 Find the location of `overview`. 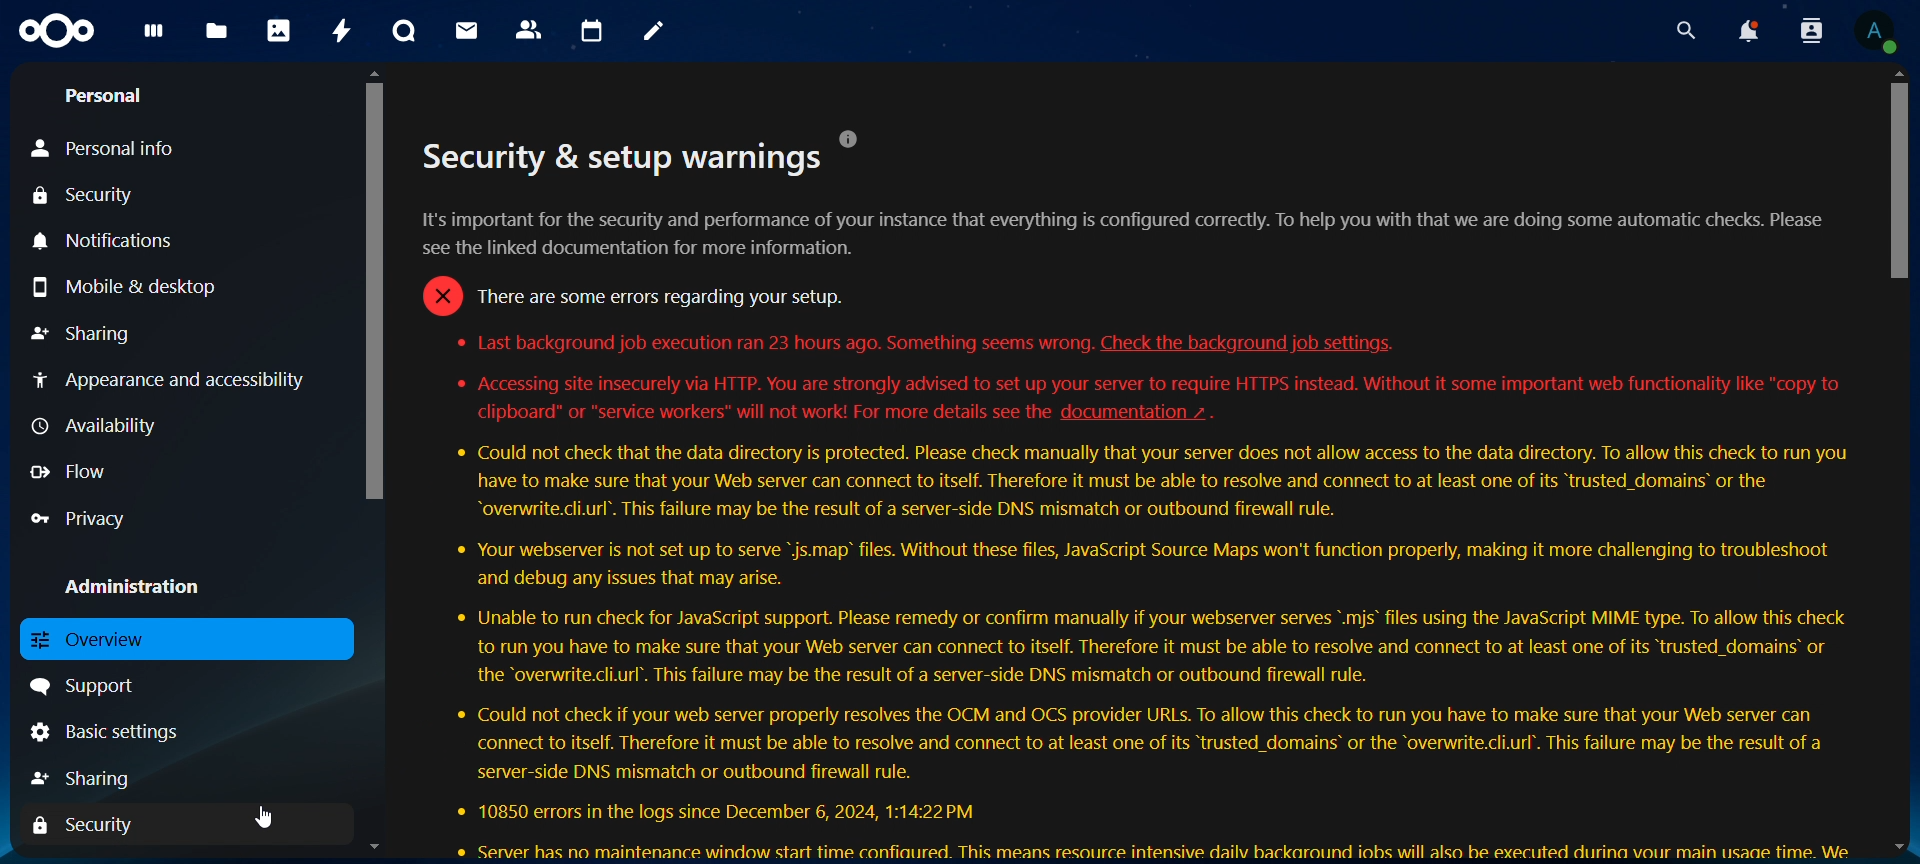

overview is located at coordinates (95, 639).